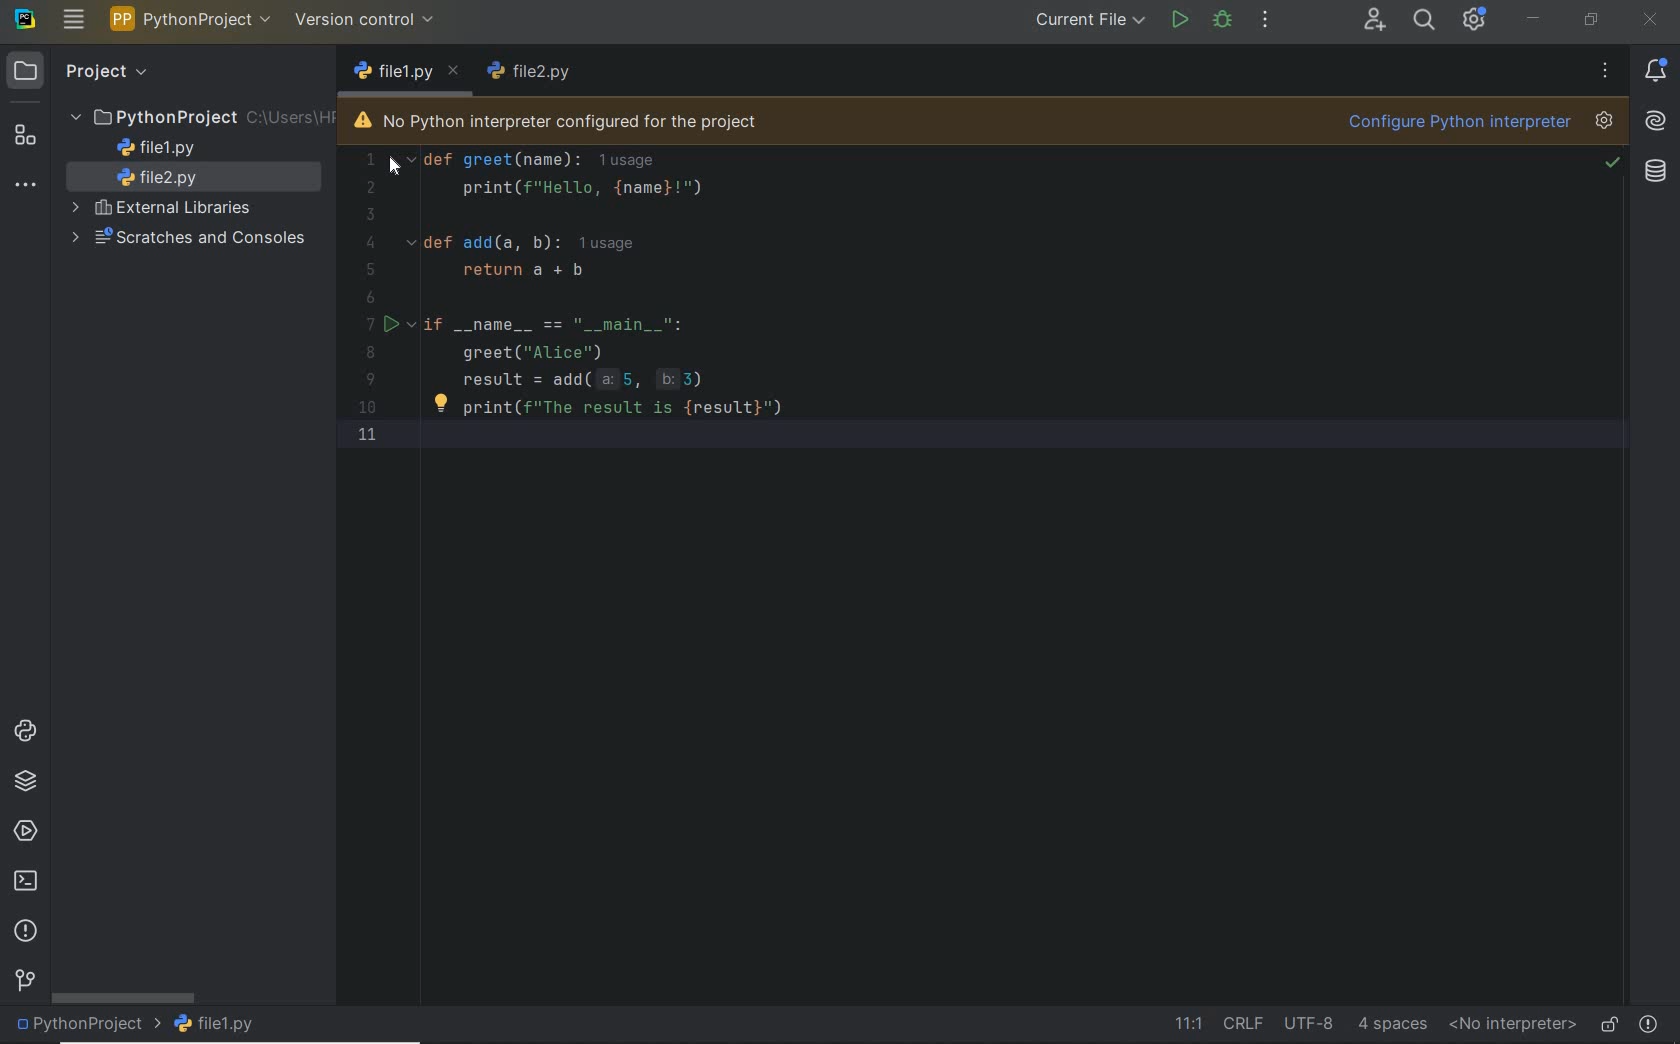  What do you see at coordinates (1613, 165) in the screenshot?
I see `no problem` at bounding box center [1613, 165].